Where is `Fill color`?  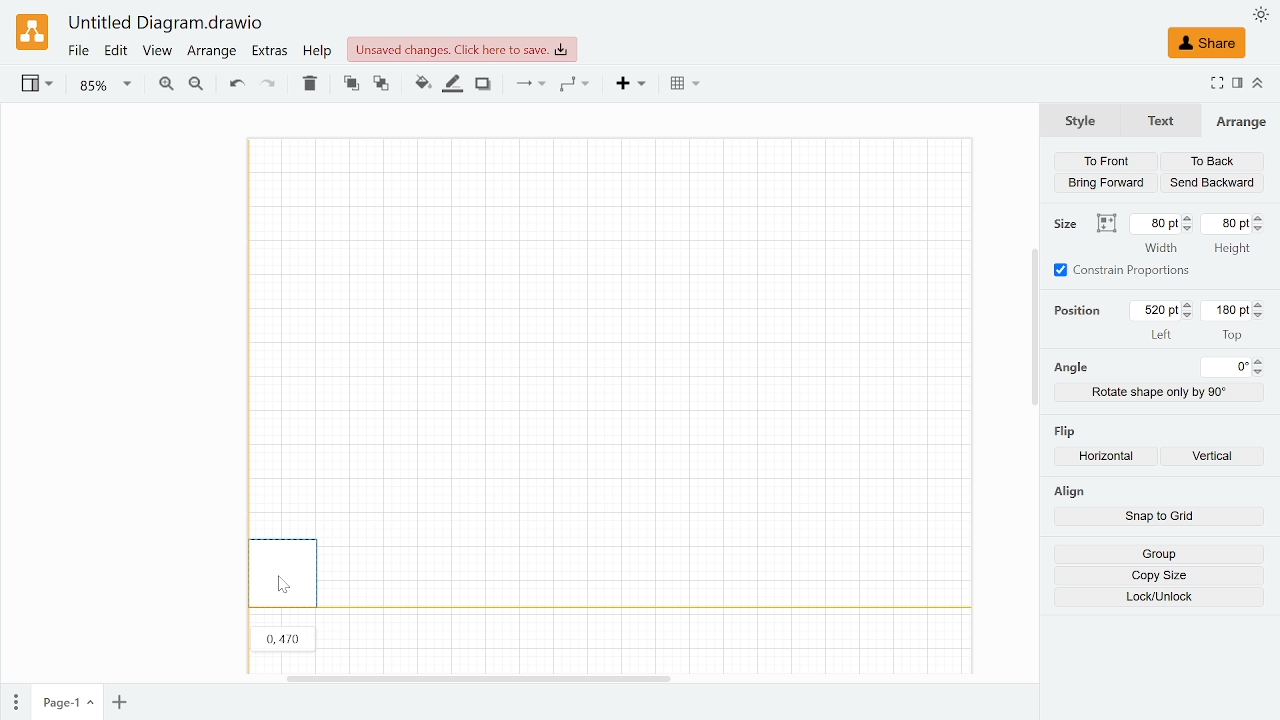
Fill color is located at coordinates (422, 84).